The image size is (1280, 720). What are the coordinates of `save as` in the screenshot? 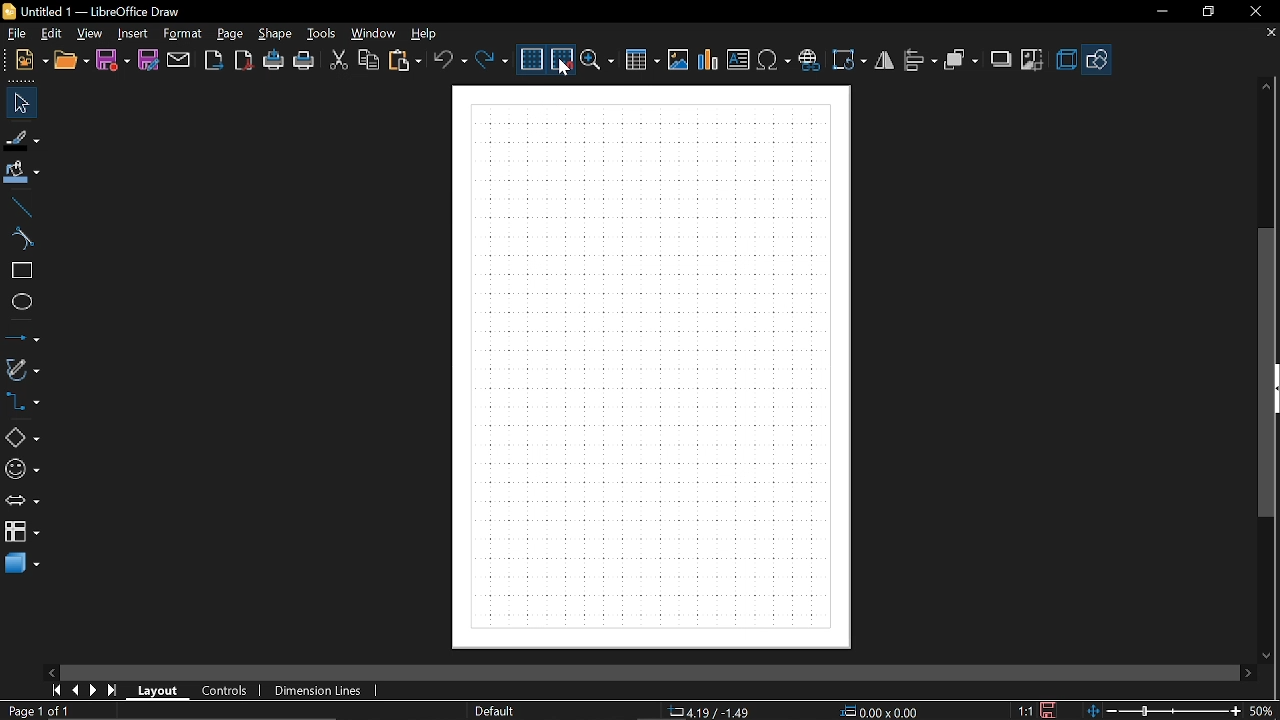 It's located at (148, 60).